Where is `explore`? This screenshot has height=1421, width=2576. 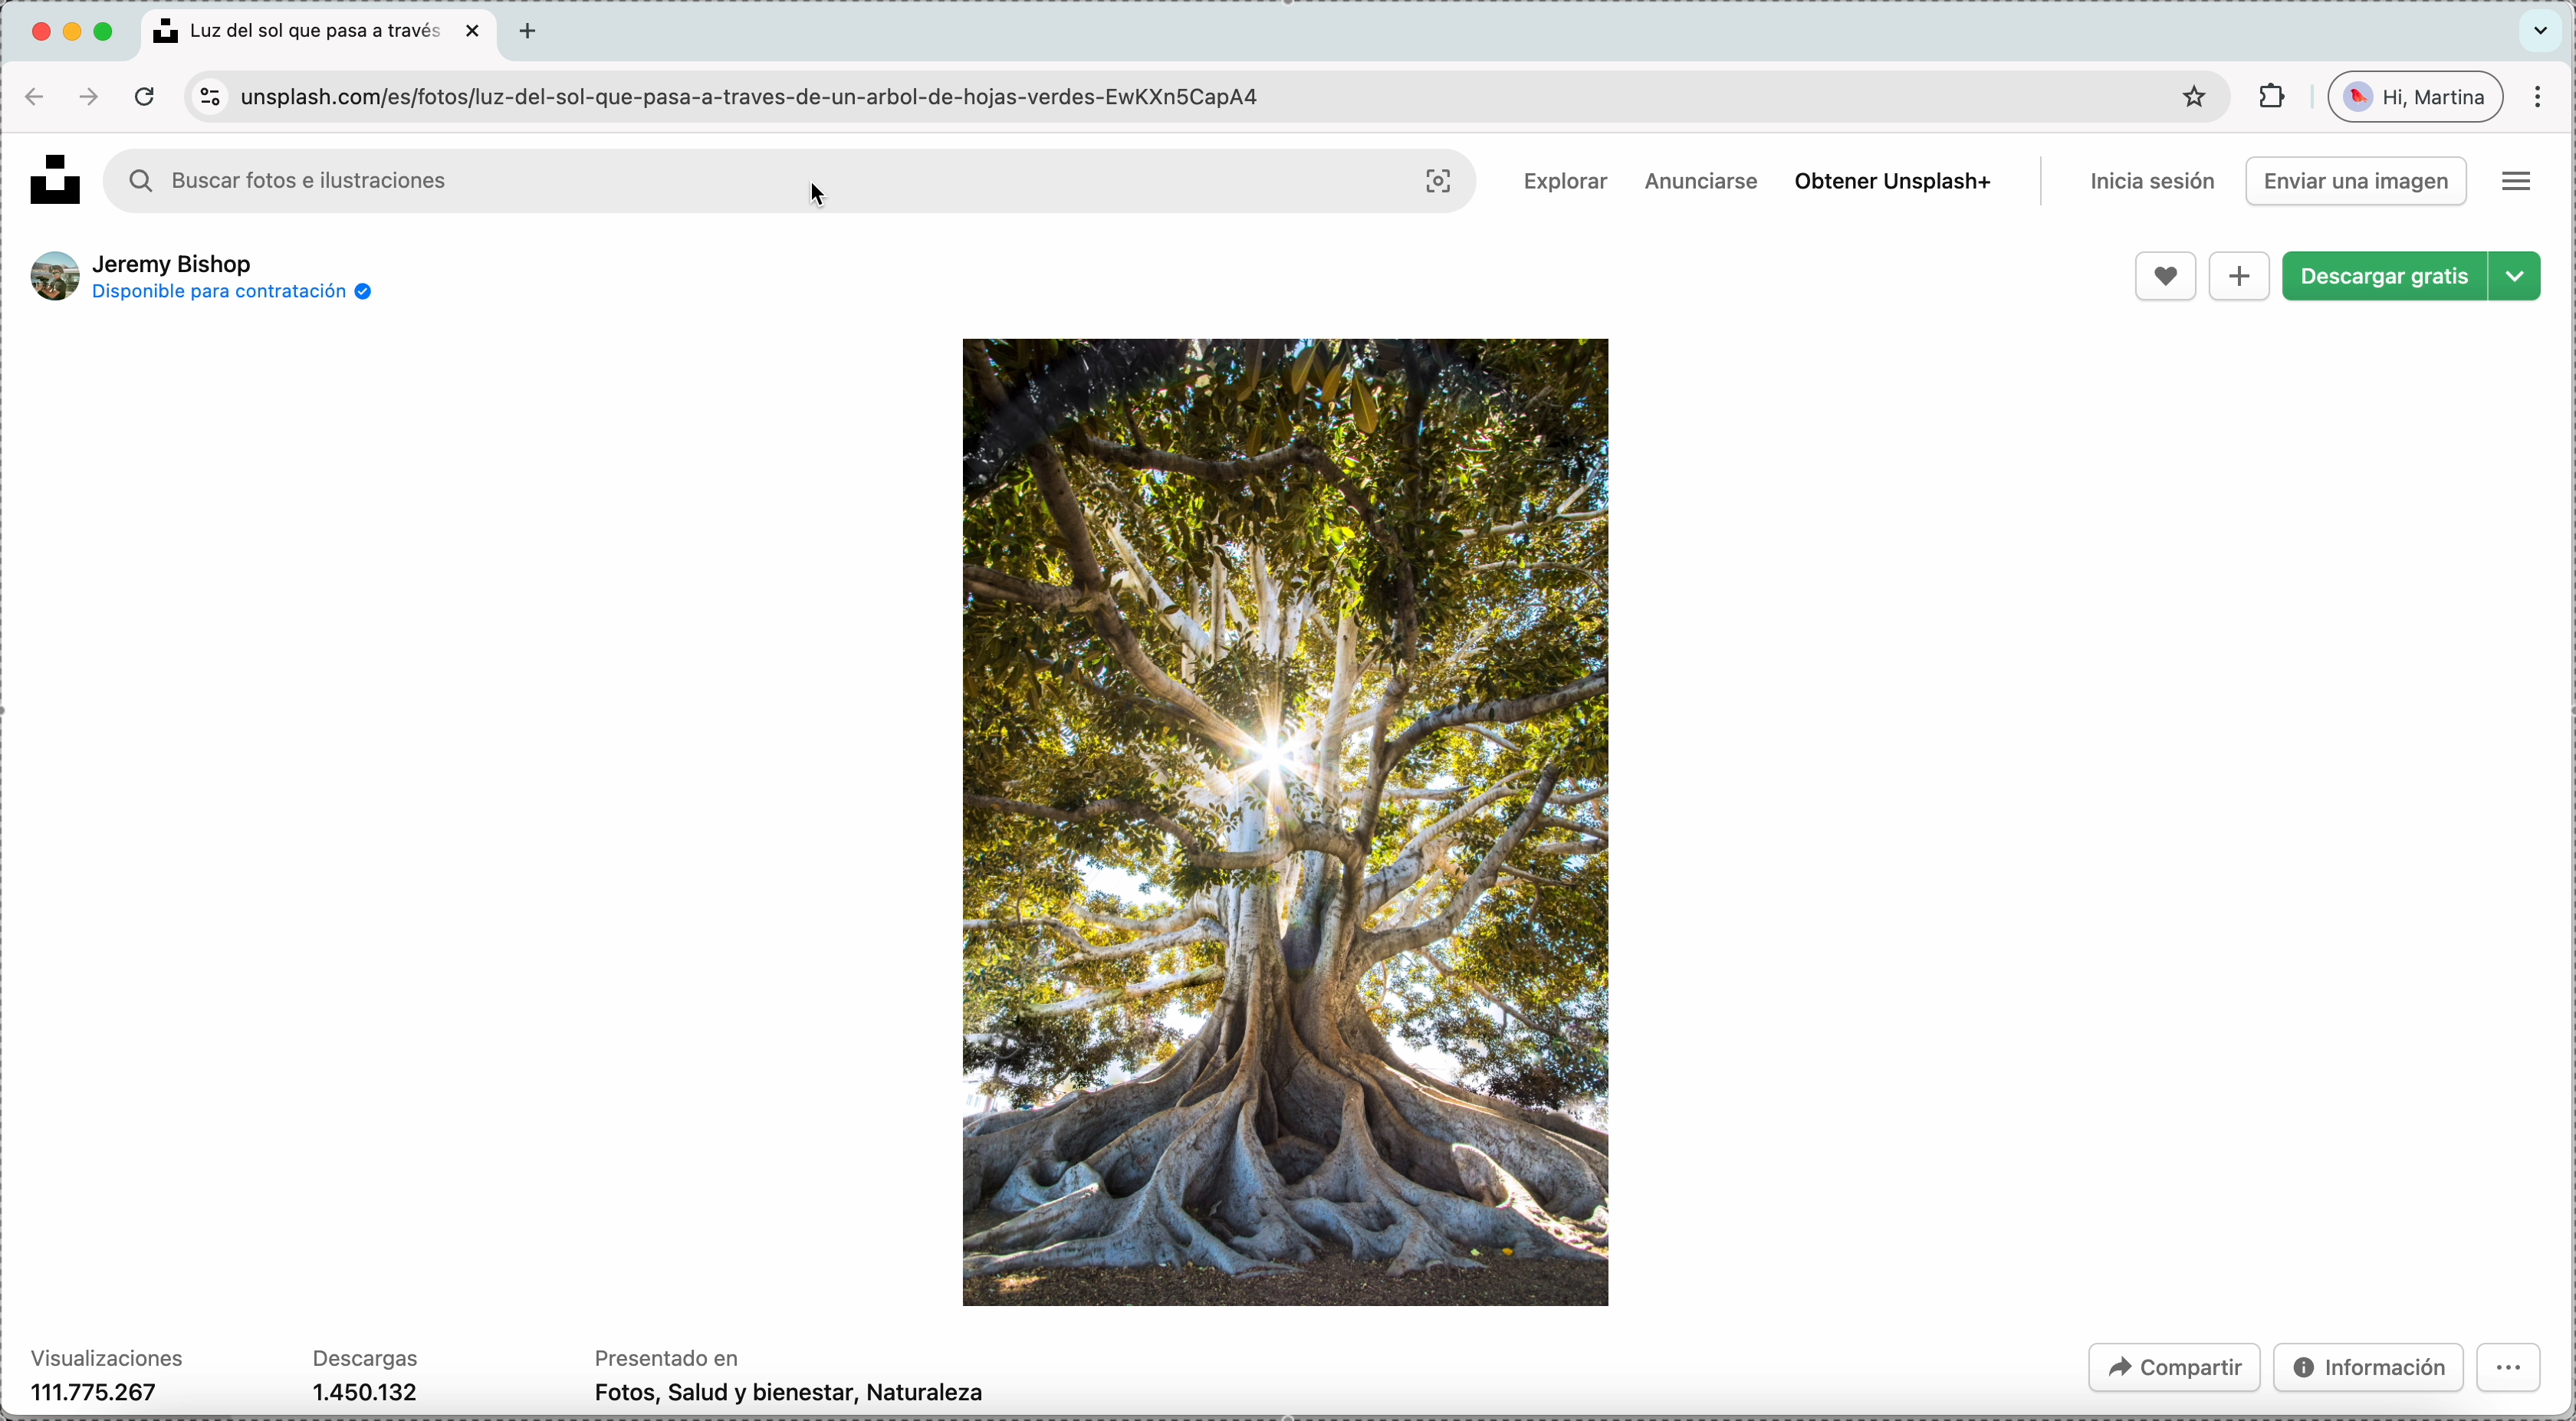 explore is located at coordinates (1560, 184).